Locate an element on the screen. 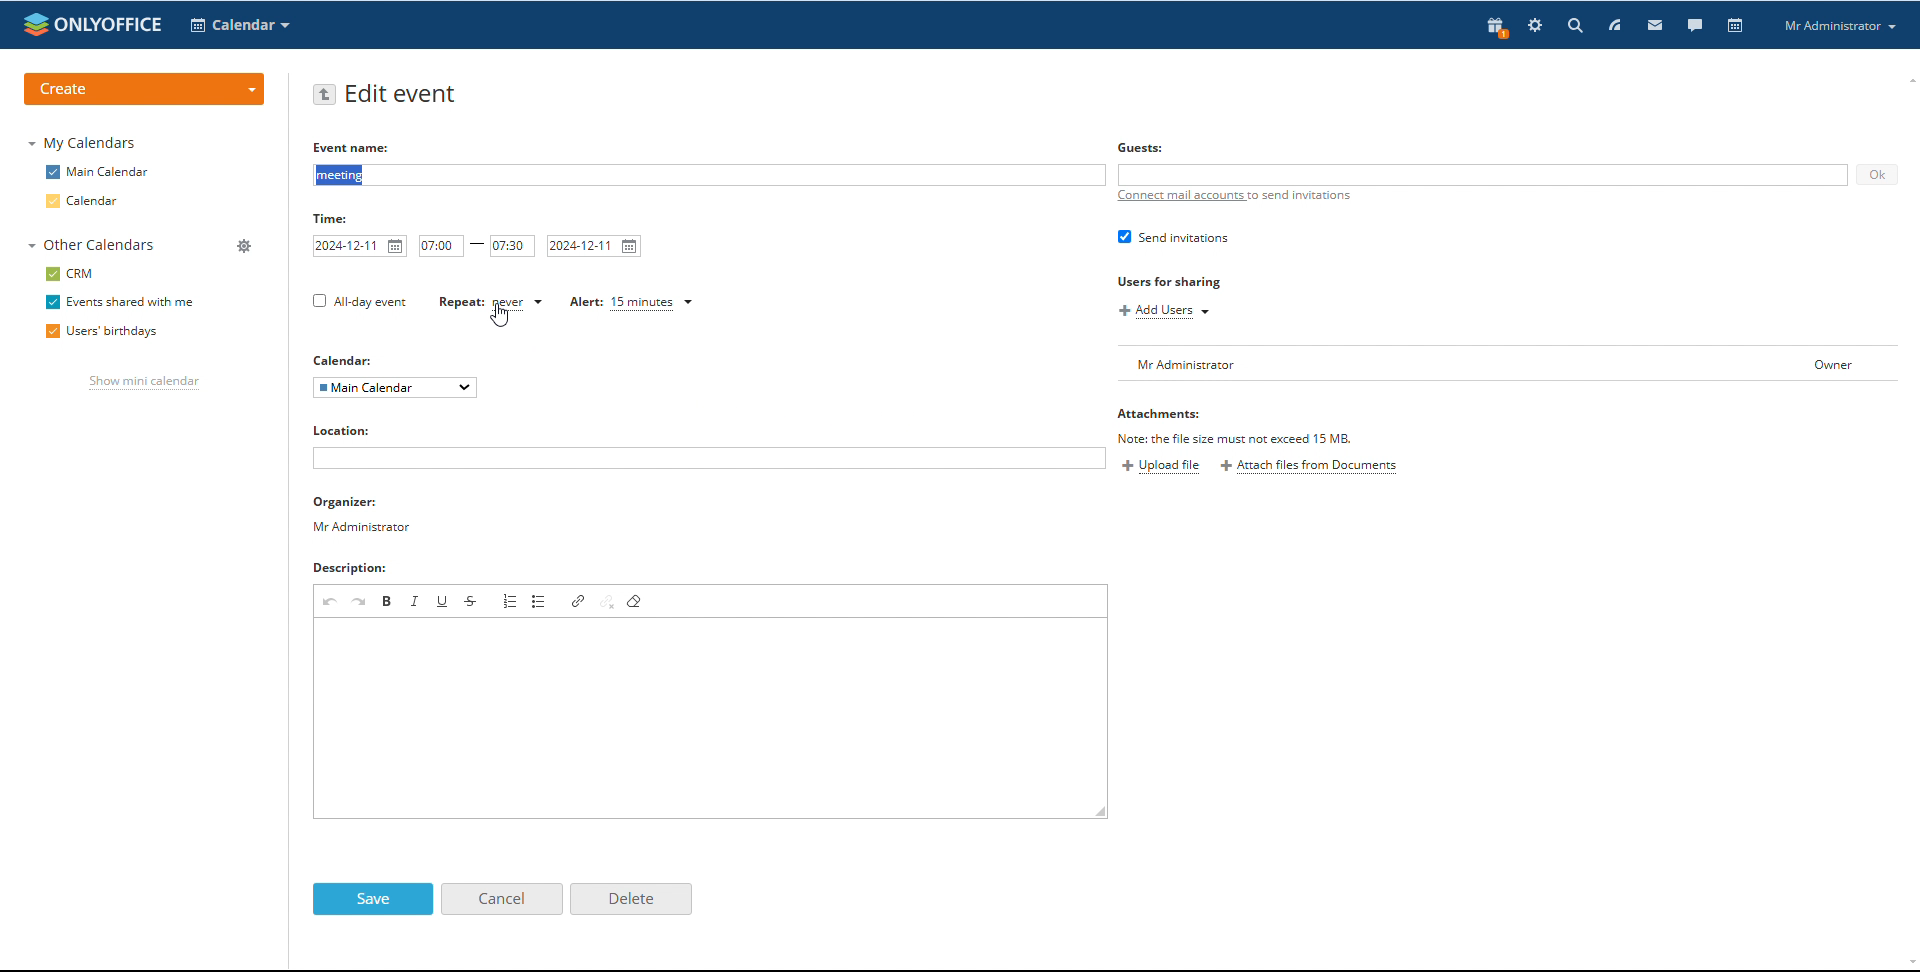  bold is located at coordinates (387, 600).